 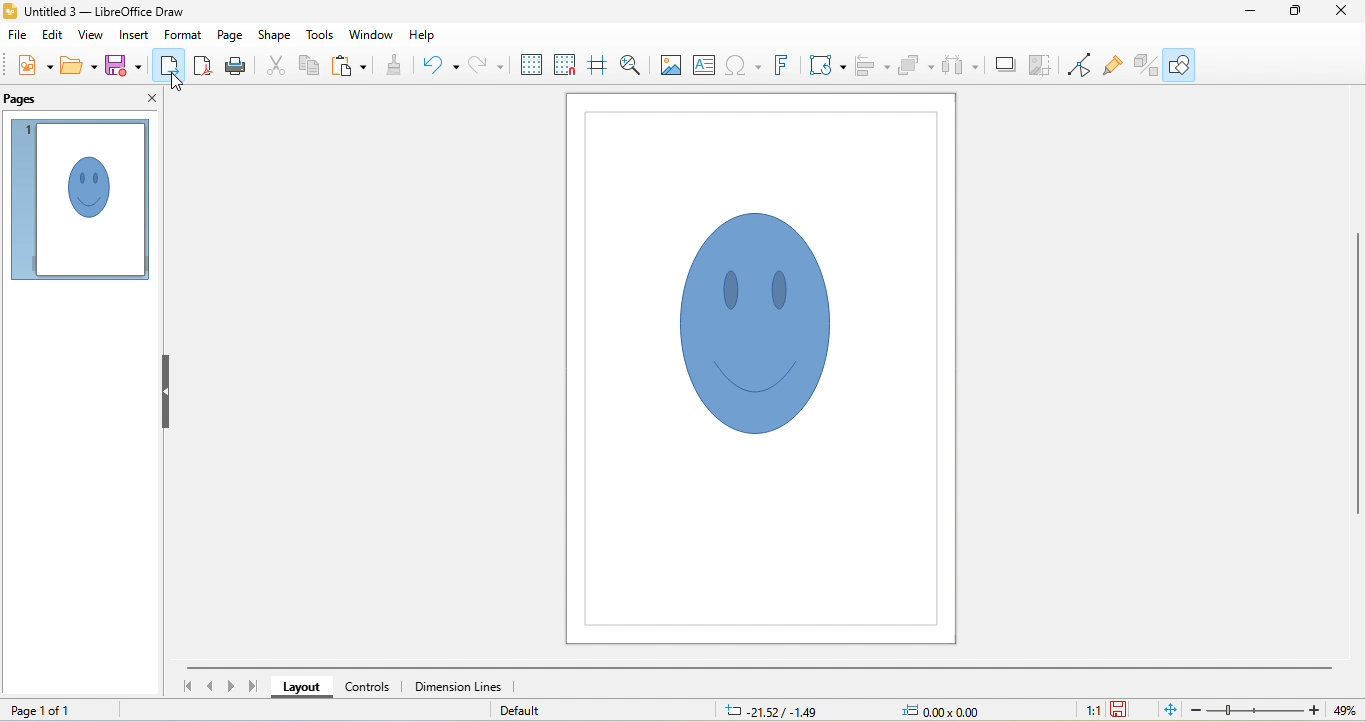 What do you see at coordinates (1351, 380) in the screenshot?
I see `vertical scroll` at bounding box center [1351, 380].